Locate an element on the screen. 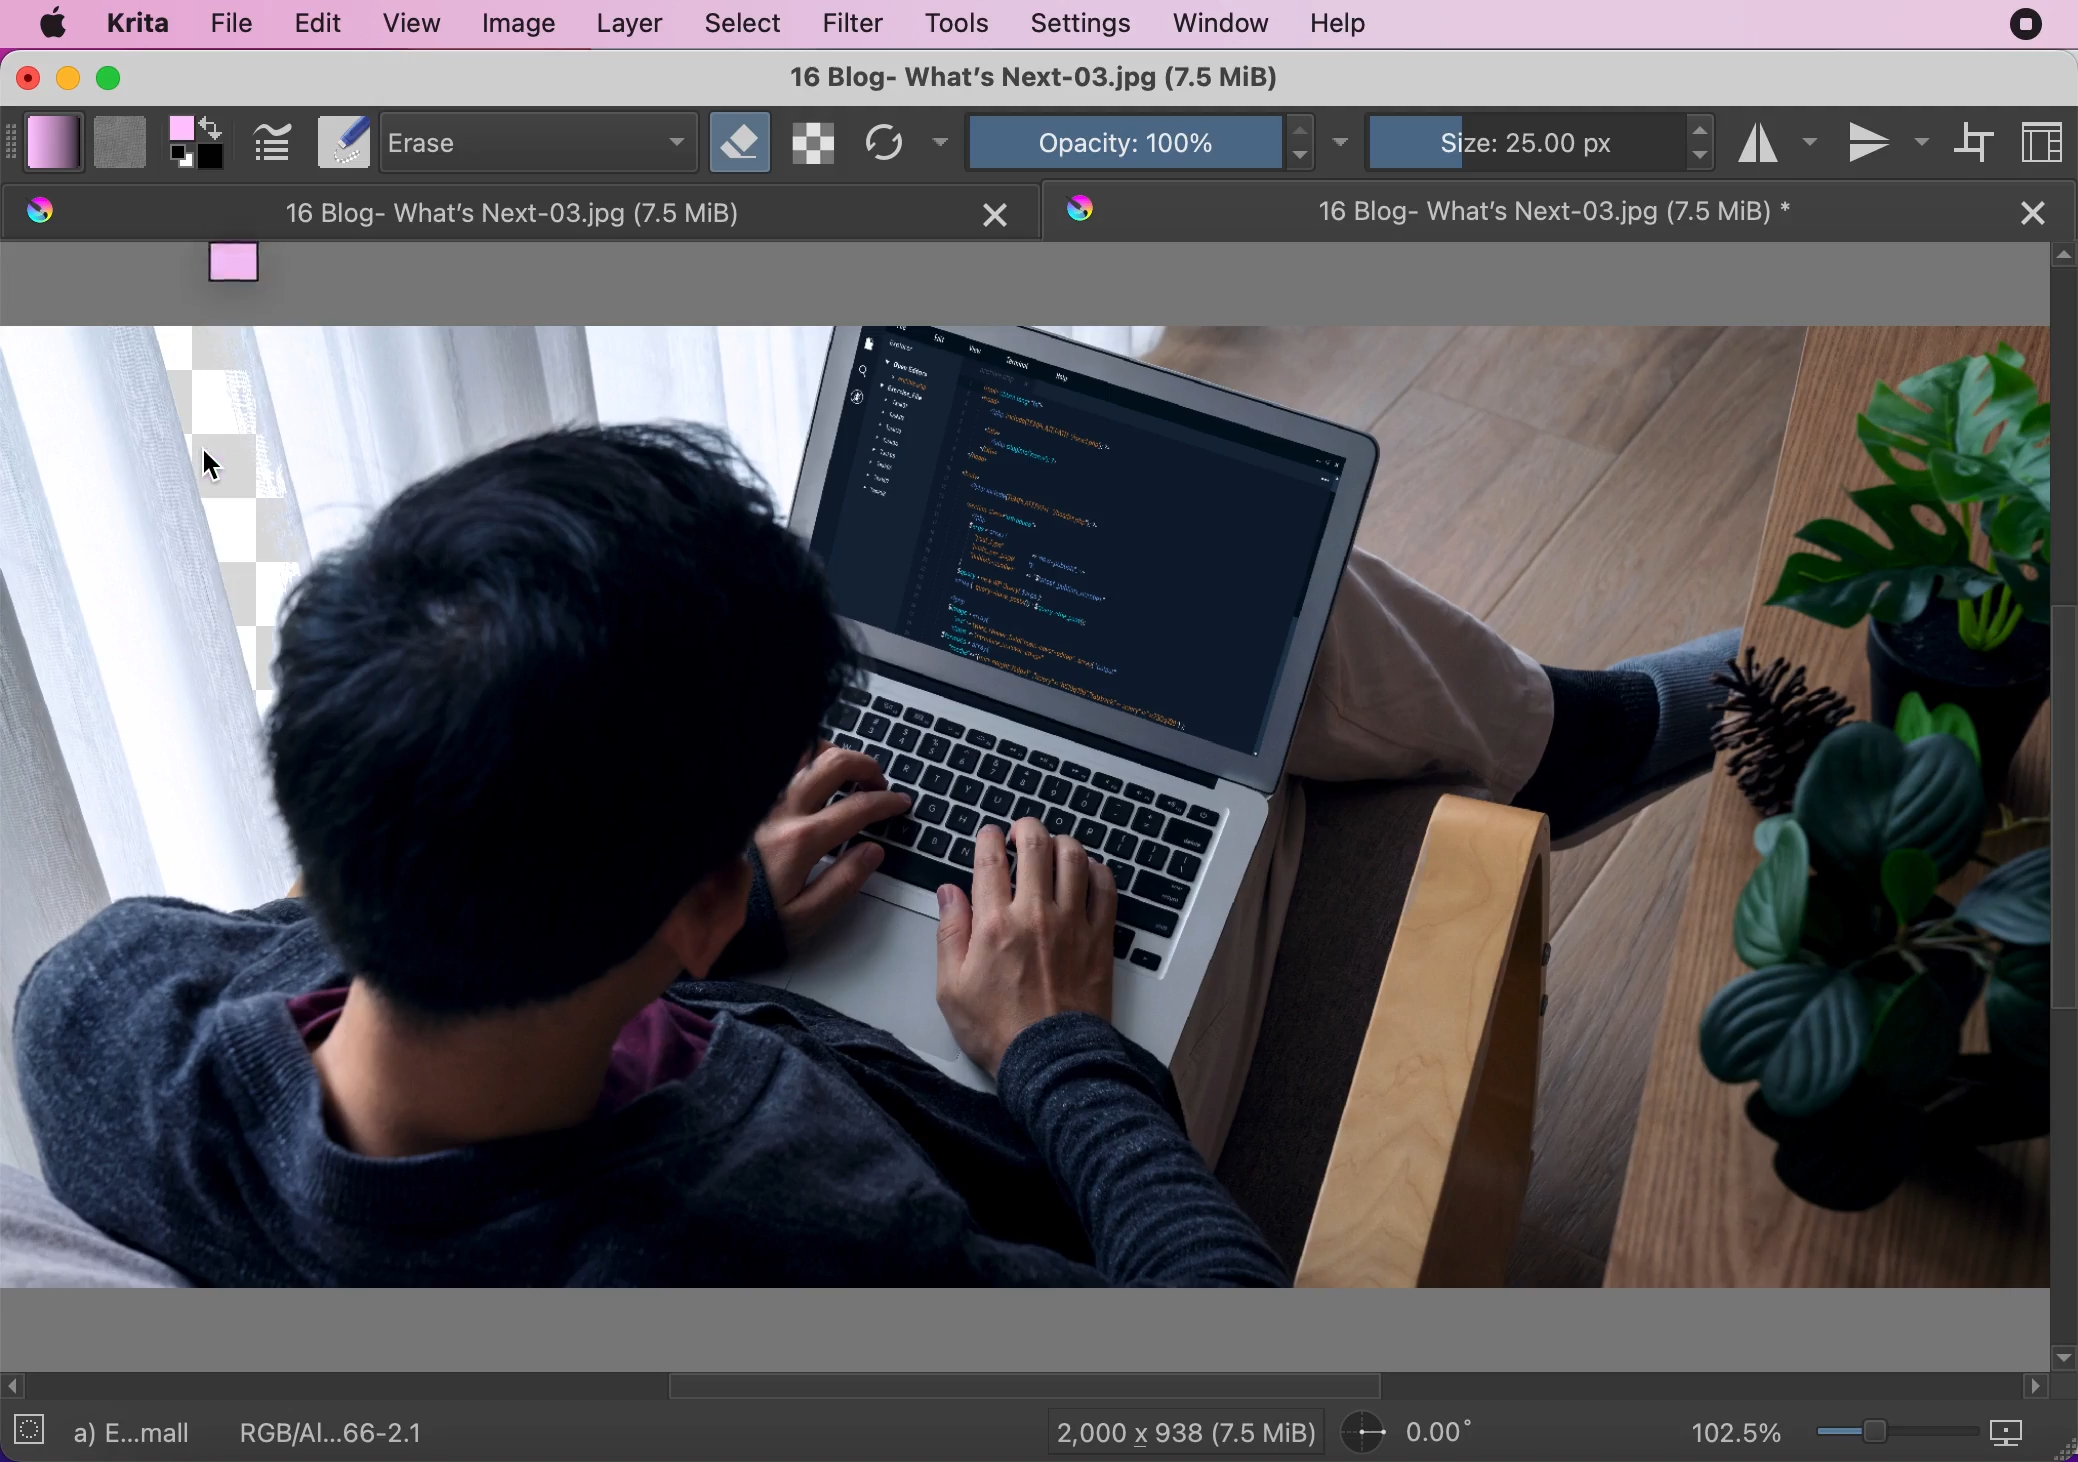 This screenshot has width=2078, height=1462. map the displayed canvas size between pixel size or print size is located at coordinates (2017, 1432).